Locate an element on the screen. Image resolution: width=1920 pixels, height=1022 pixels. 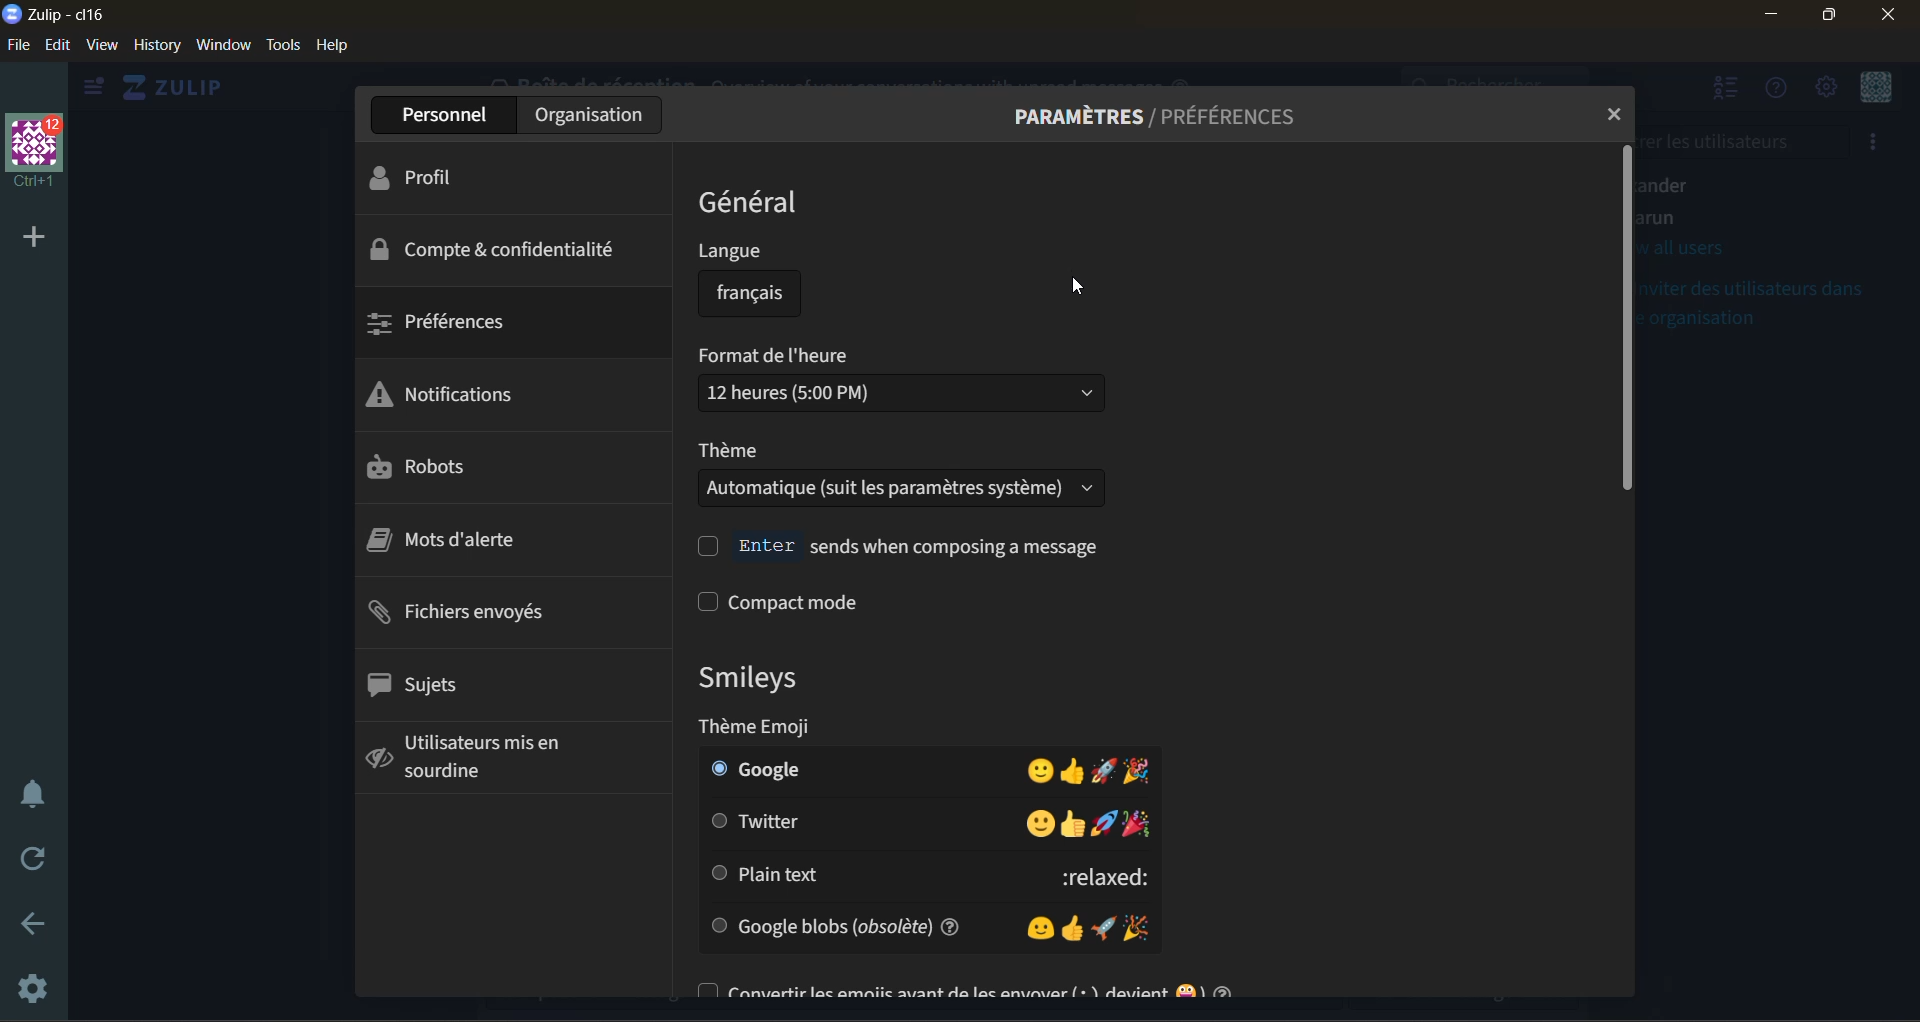
tools is located at coordinates (282, 45).